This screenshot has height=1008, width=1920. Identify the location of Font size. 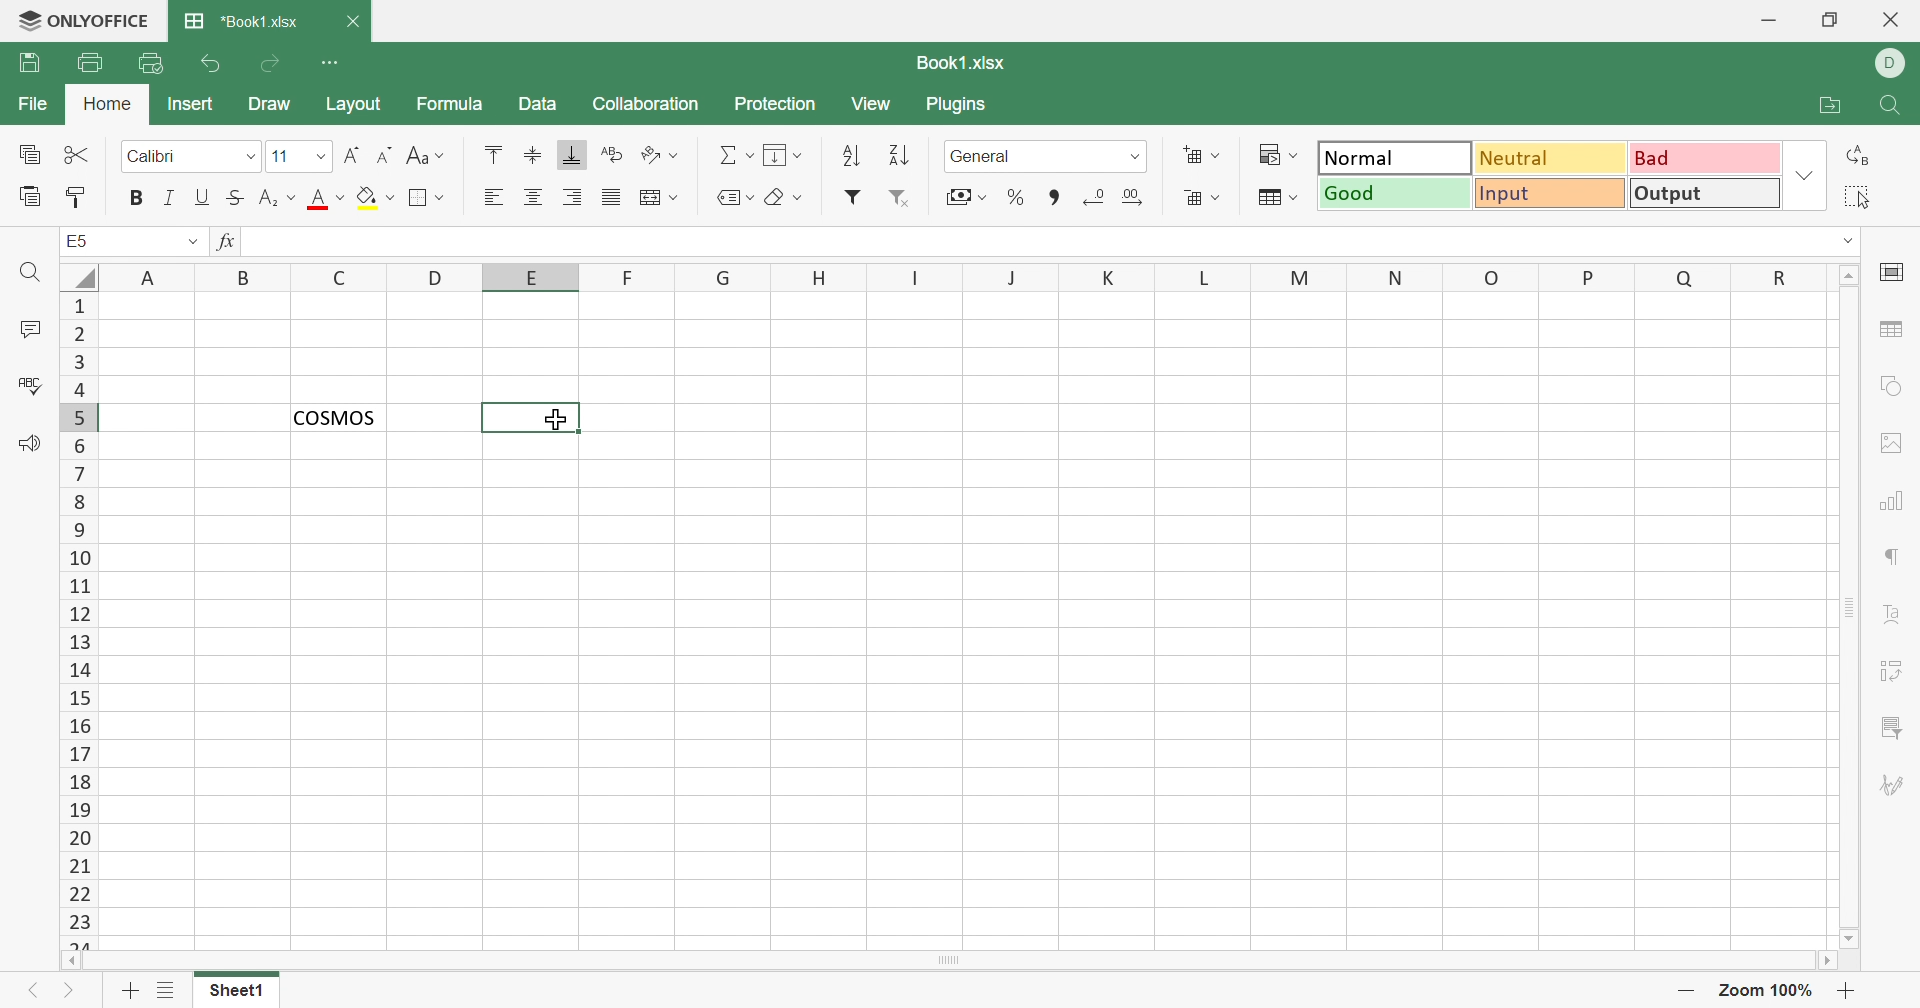
(287, 154).